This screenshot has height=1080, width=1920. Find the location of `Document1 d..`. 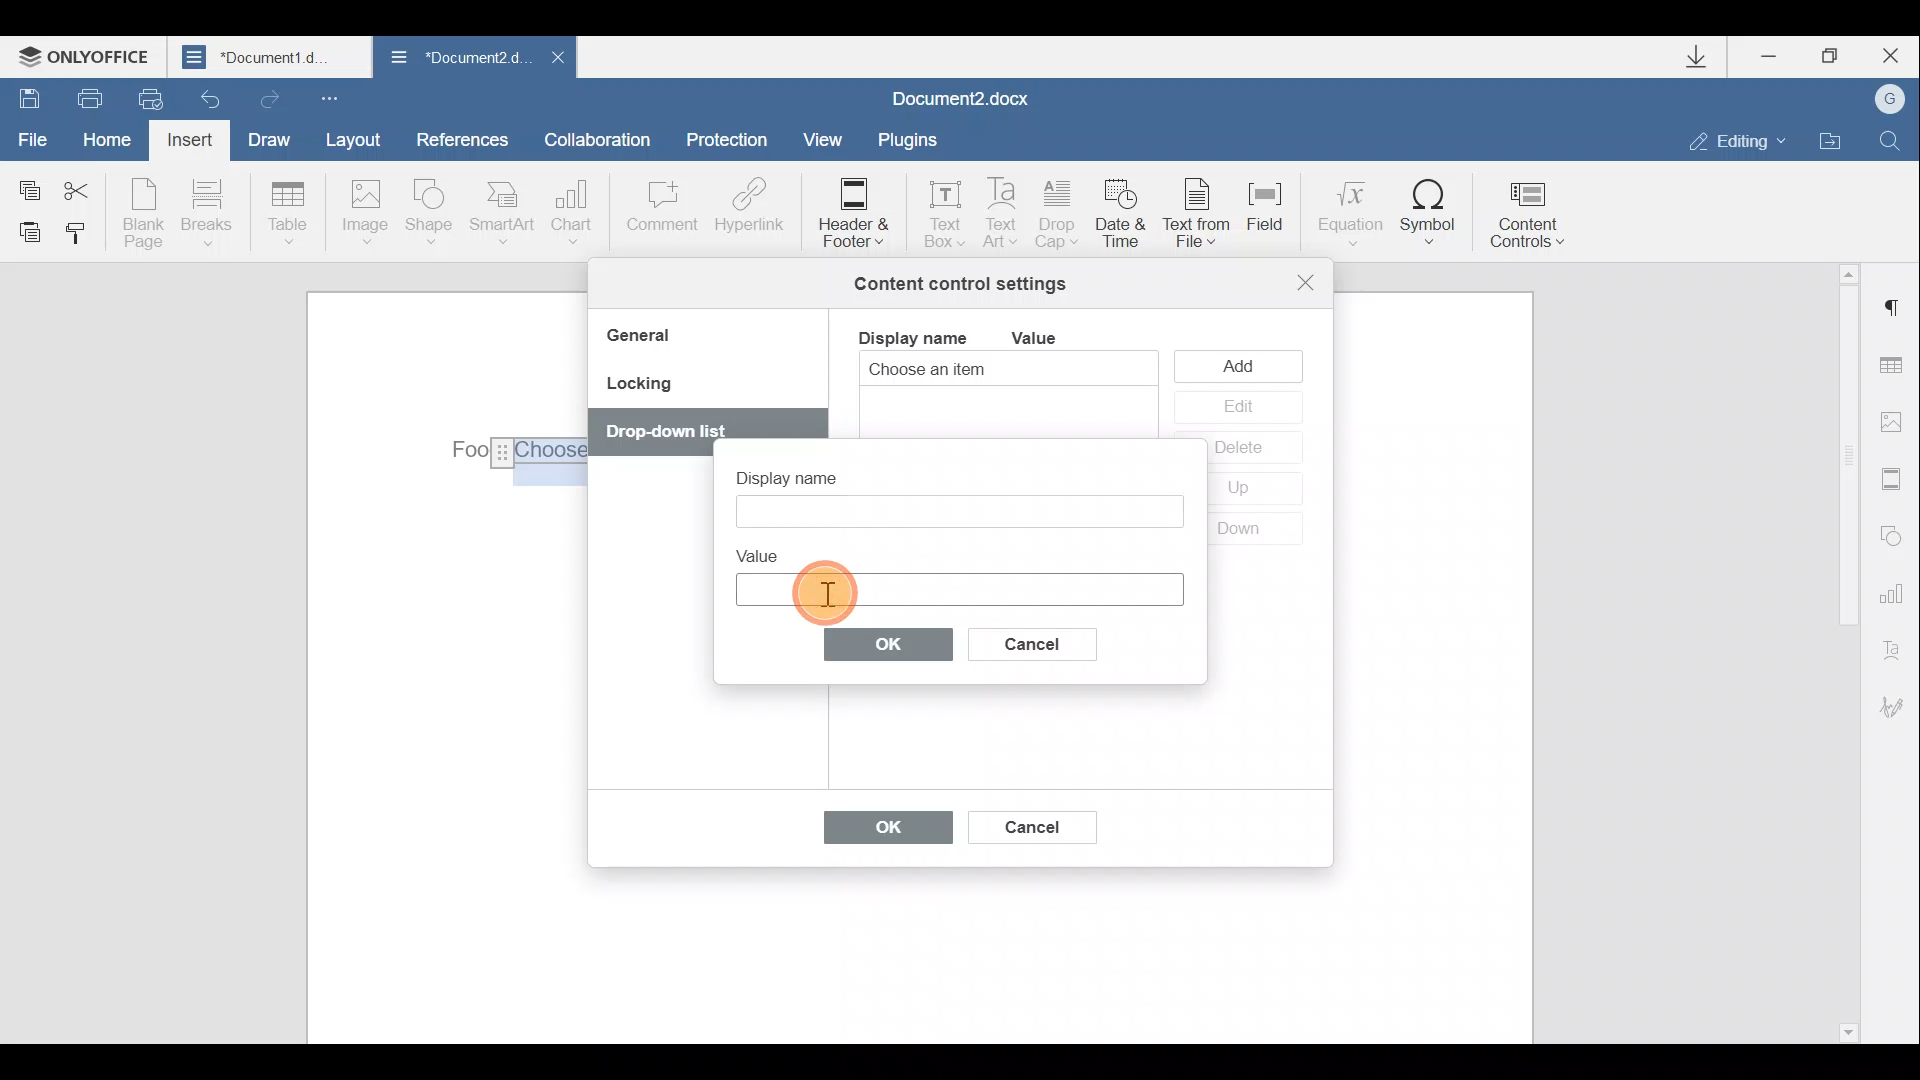

Document1 d.. is located at coordinates (272, 56).